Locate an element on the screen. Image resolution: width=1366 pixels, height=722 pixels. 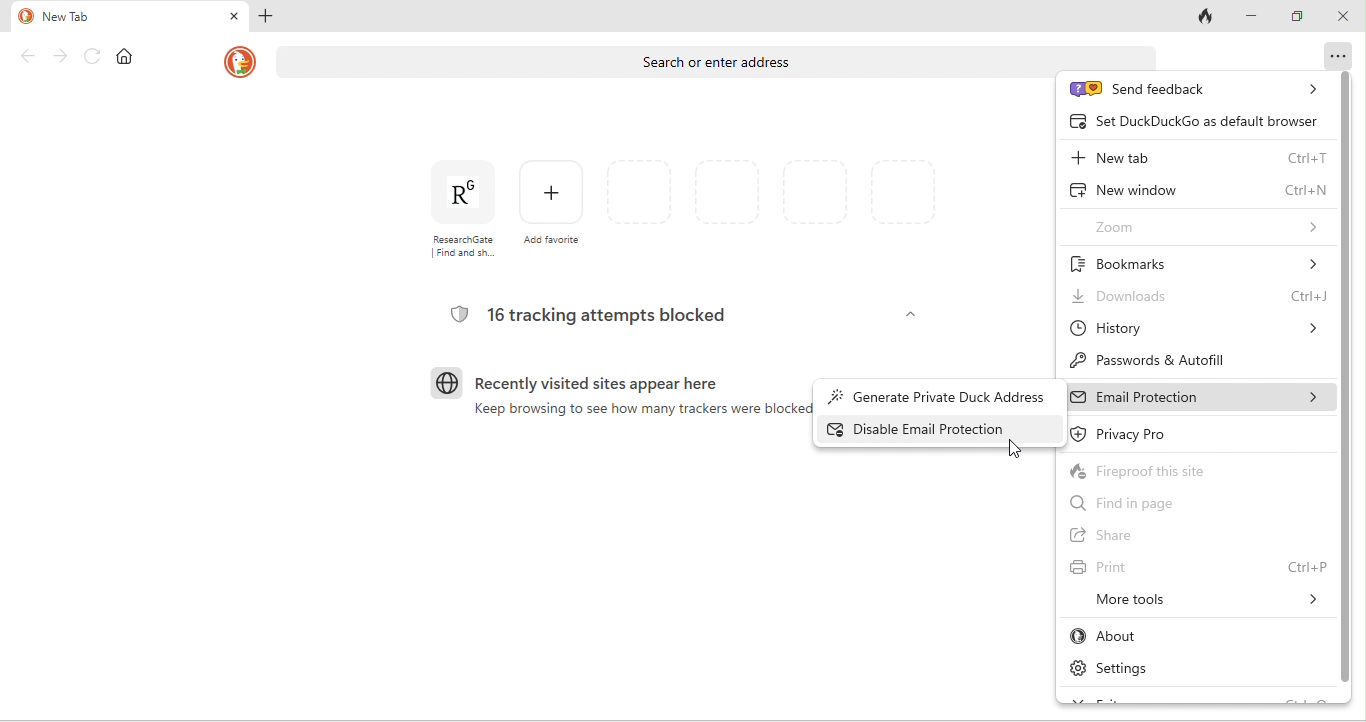
cursor is located at coordinates (1016, 455).